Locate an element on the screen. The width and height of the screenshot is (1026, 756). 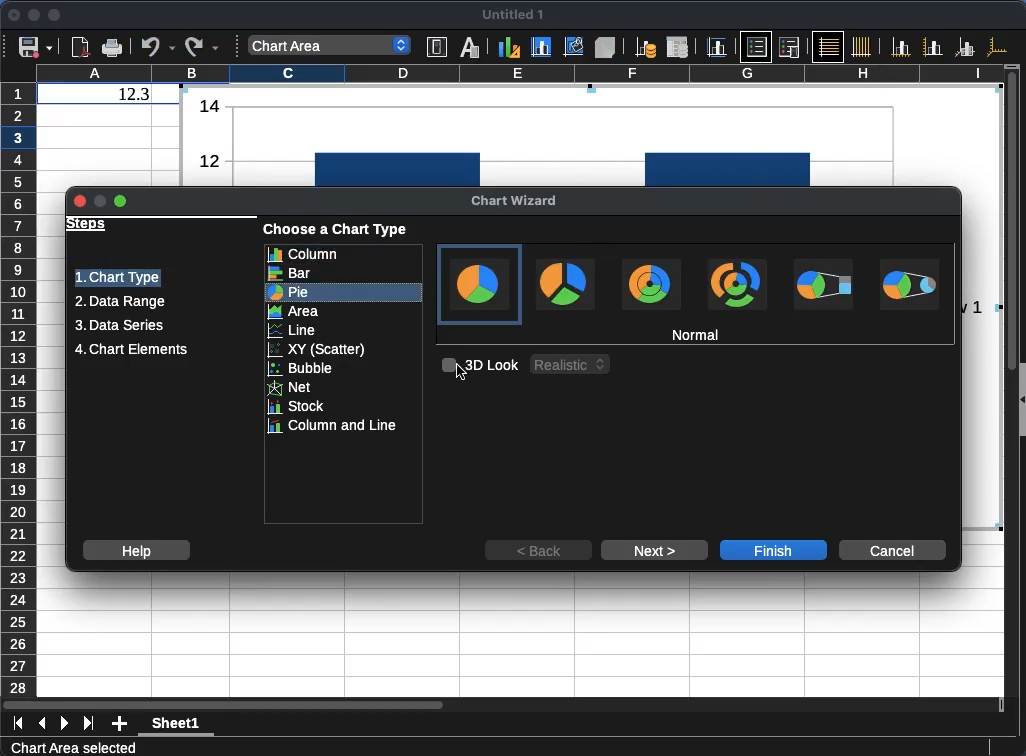
All axes is located at coordinates (997, 46).